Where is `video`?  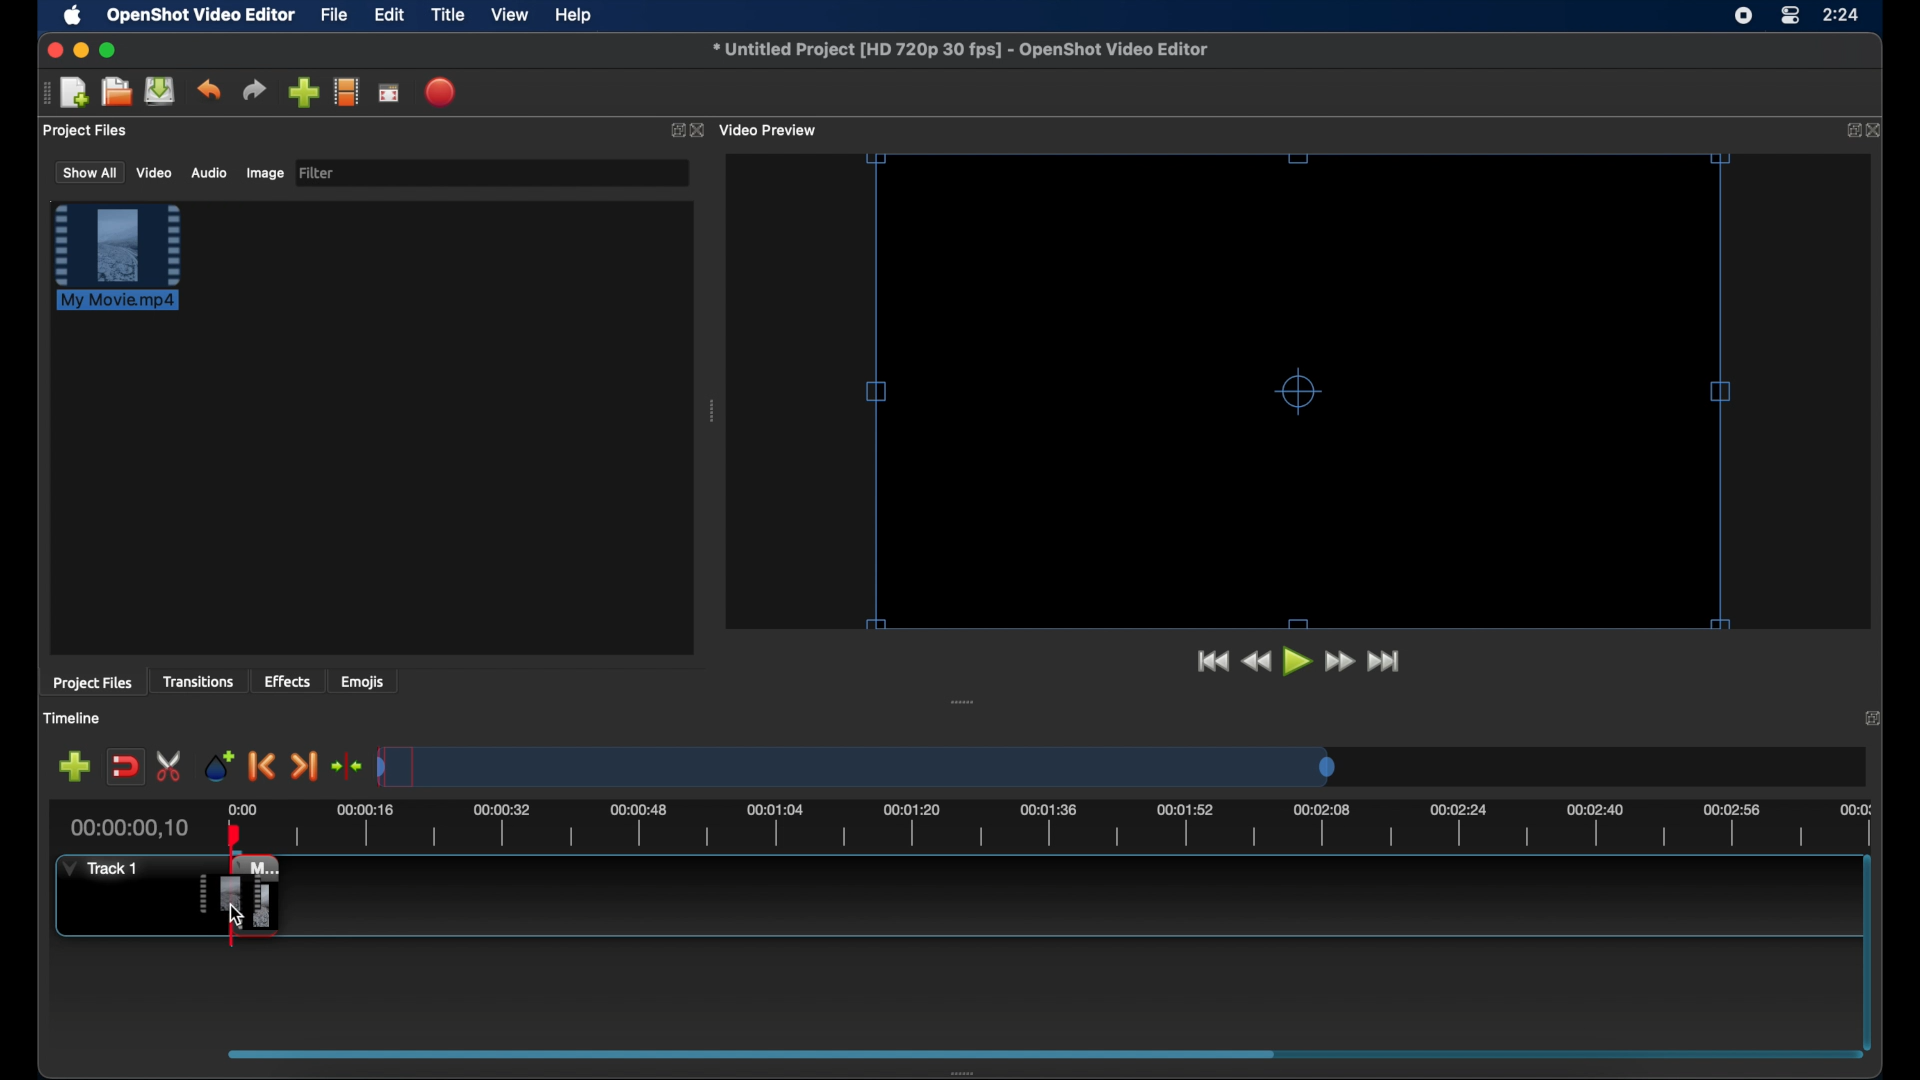 video is located at coordinates (154, 173).